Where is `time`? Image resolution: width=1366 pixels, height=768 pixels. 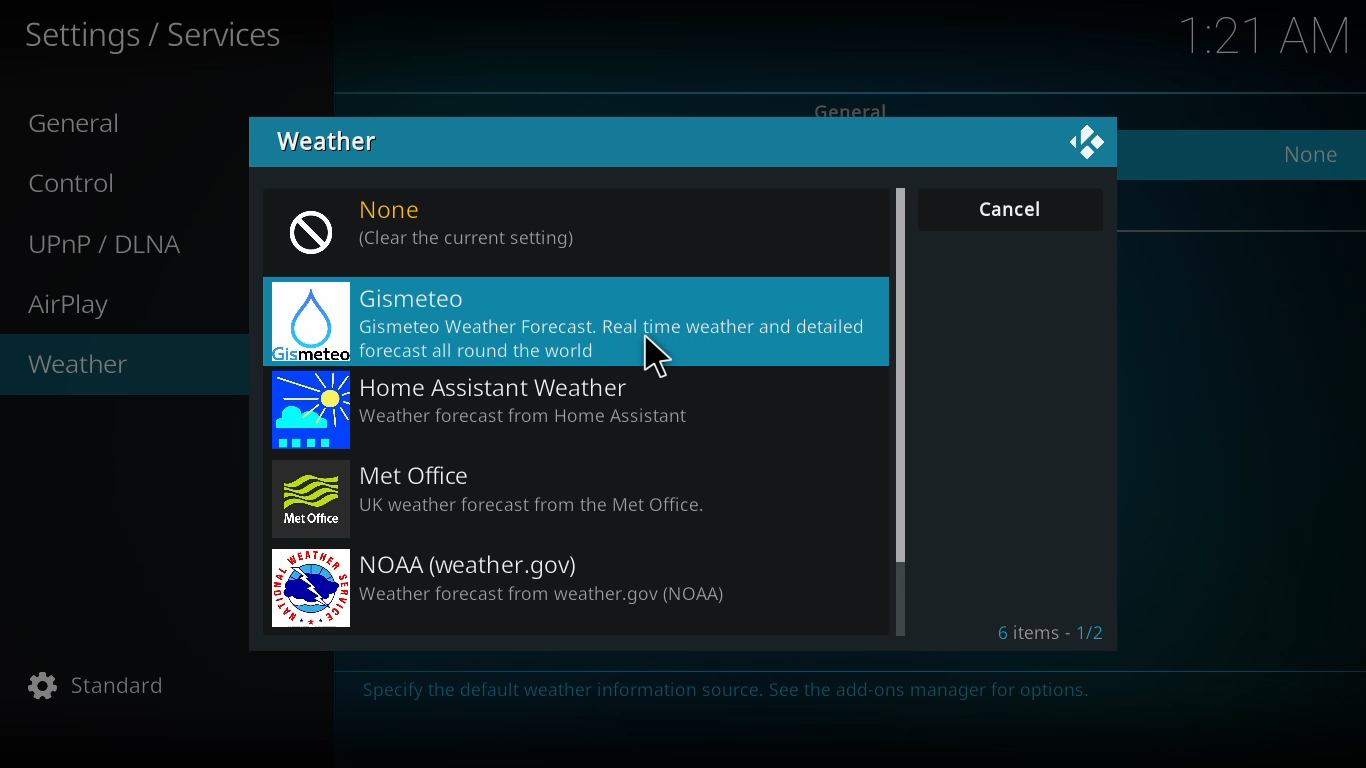 time is located at coordinates (1268, 34).